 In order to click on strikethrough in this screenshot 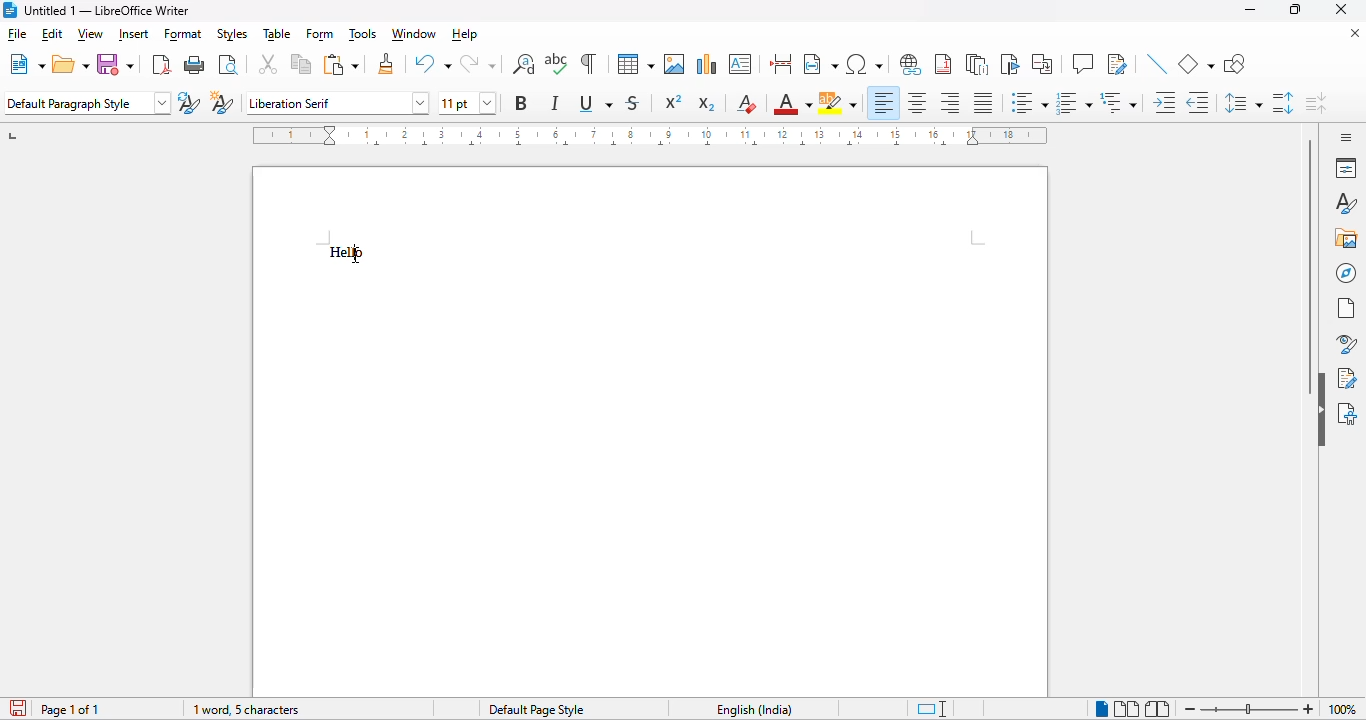, I will do `click(633, 103)`.